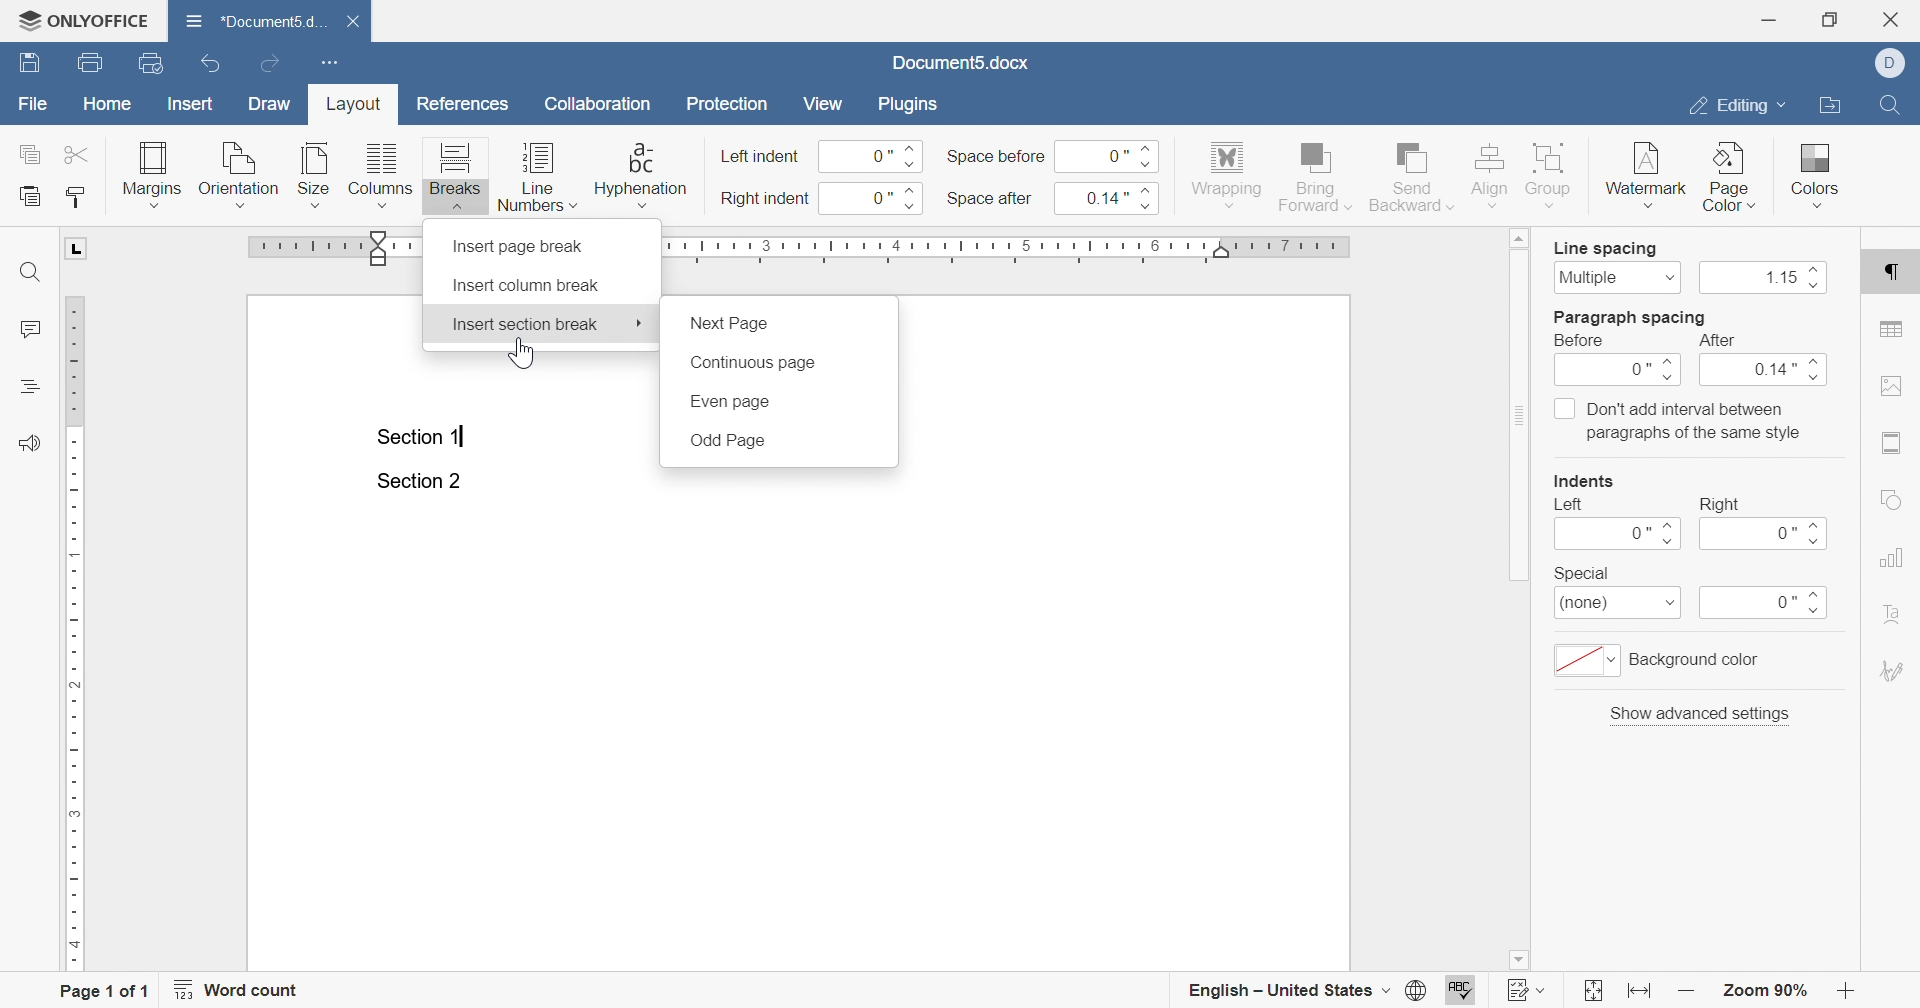  Describe the element at coordinates (1720, 504) in the screenshot. I see `right` at that location.